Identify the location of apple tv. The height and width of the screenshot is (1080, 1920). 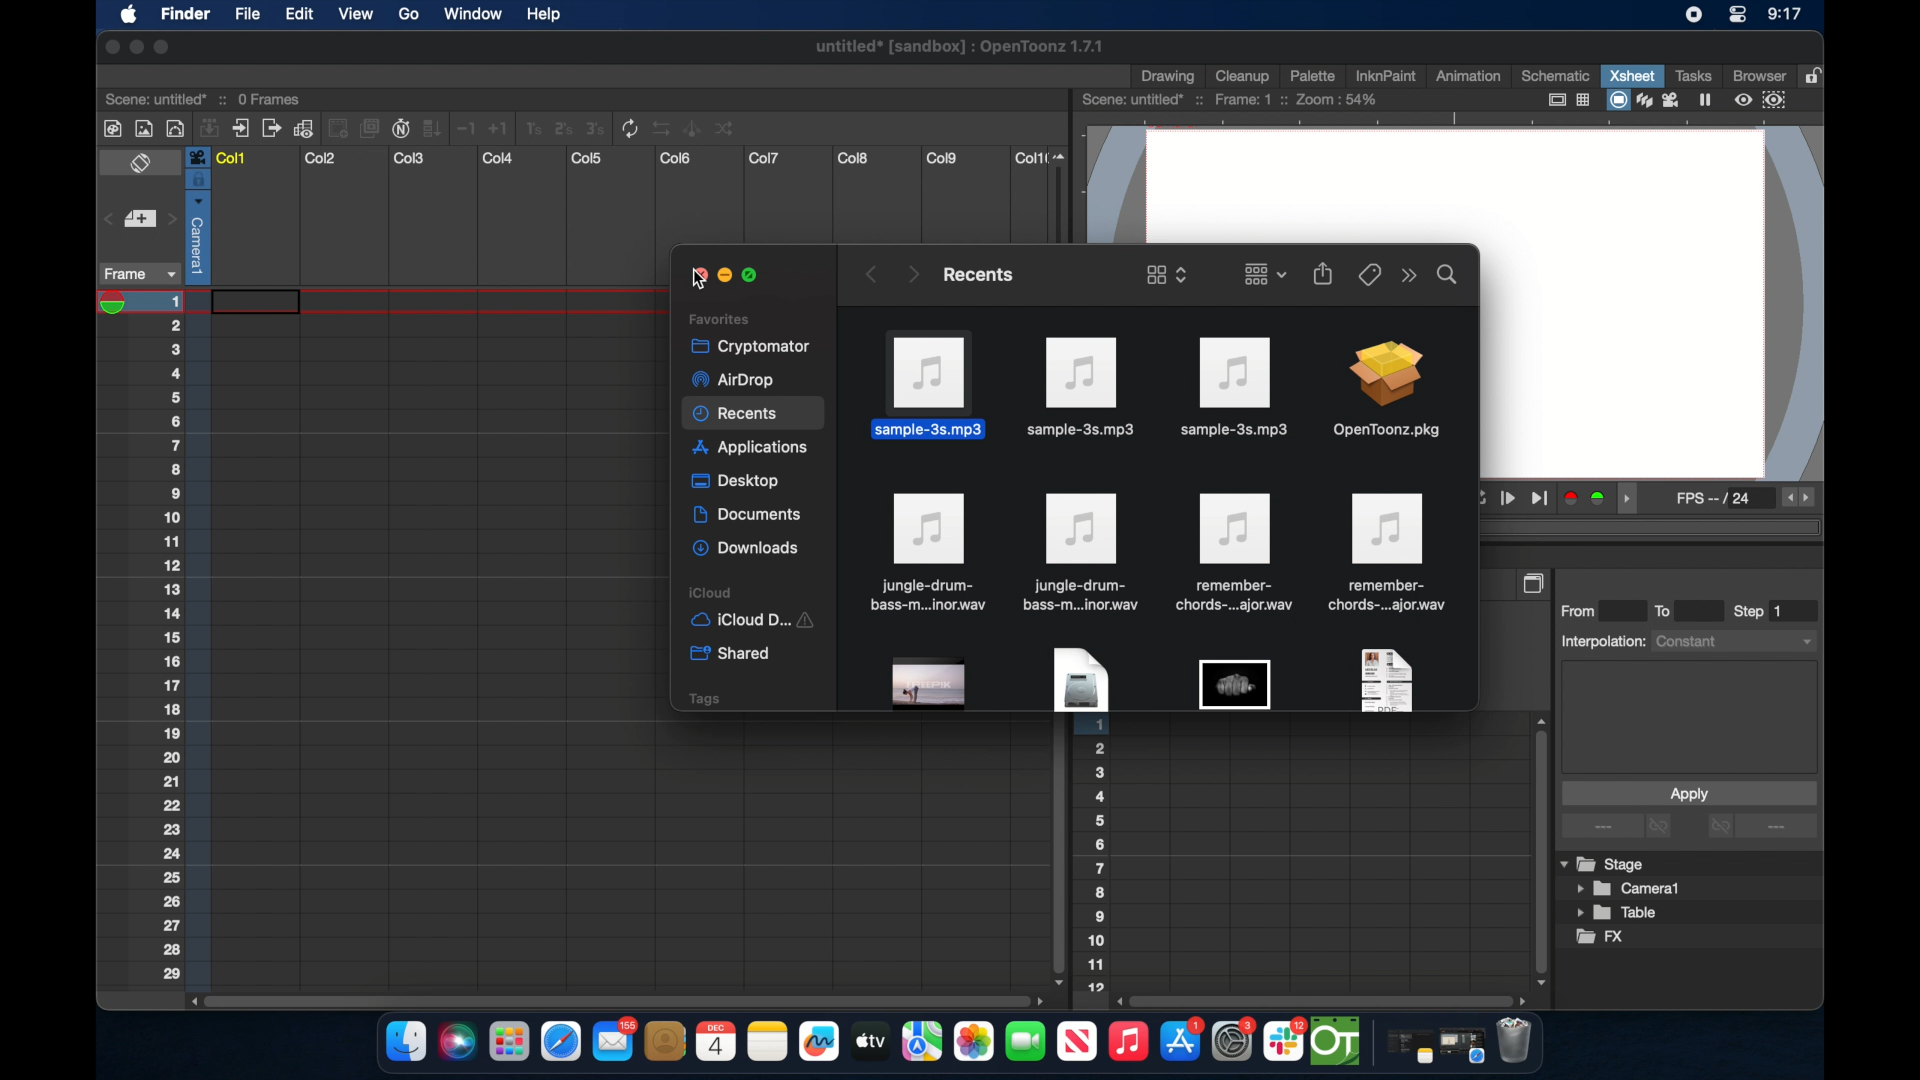
(869, 1041).